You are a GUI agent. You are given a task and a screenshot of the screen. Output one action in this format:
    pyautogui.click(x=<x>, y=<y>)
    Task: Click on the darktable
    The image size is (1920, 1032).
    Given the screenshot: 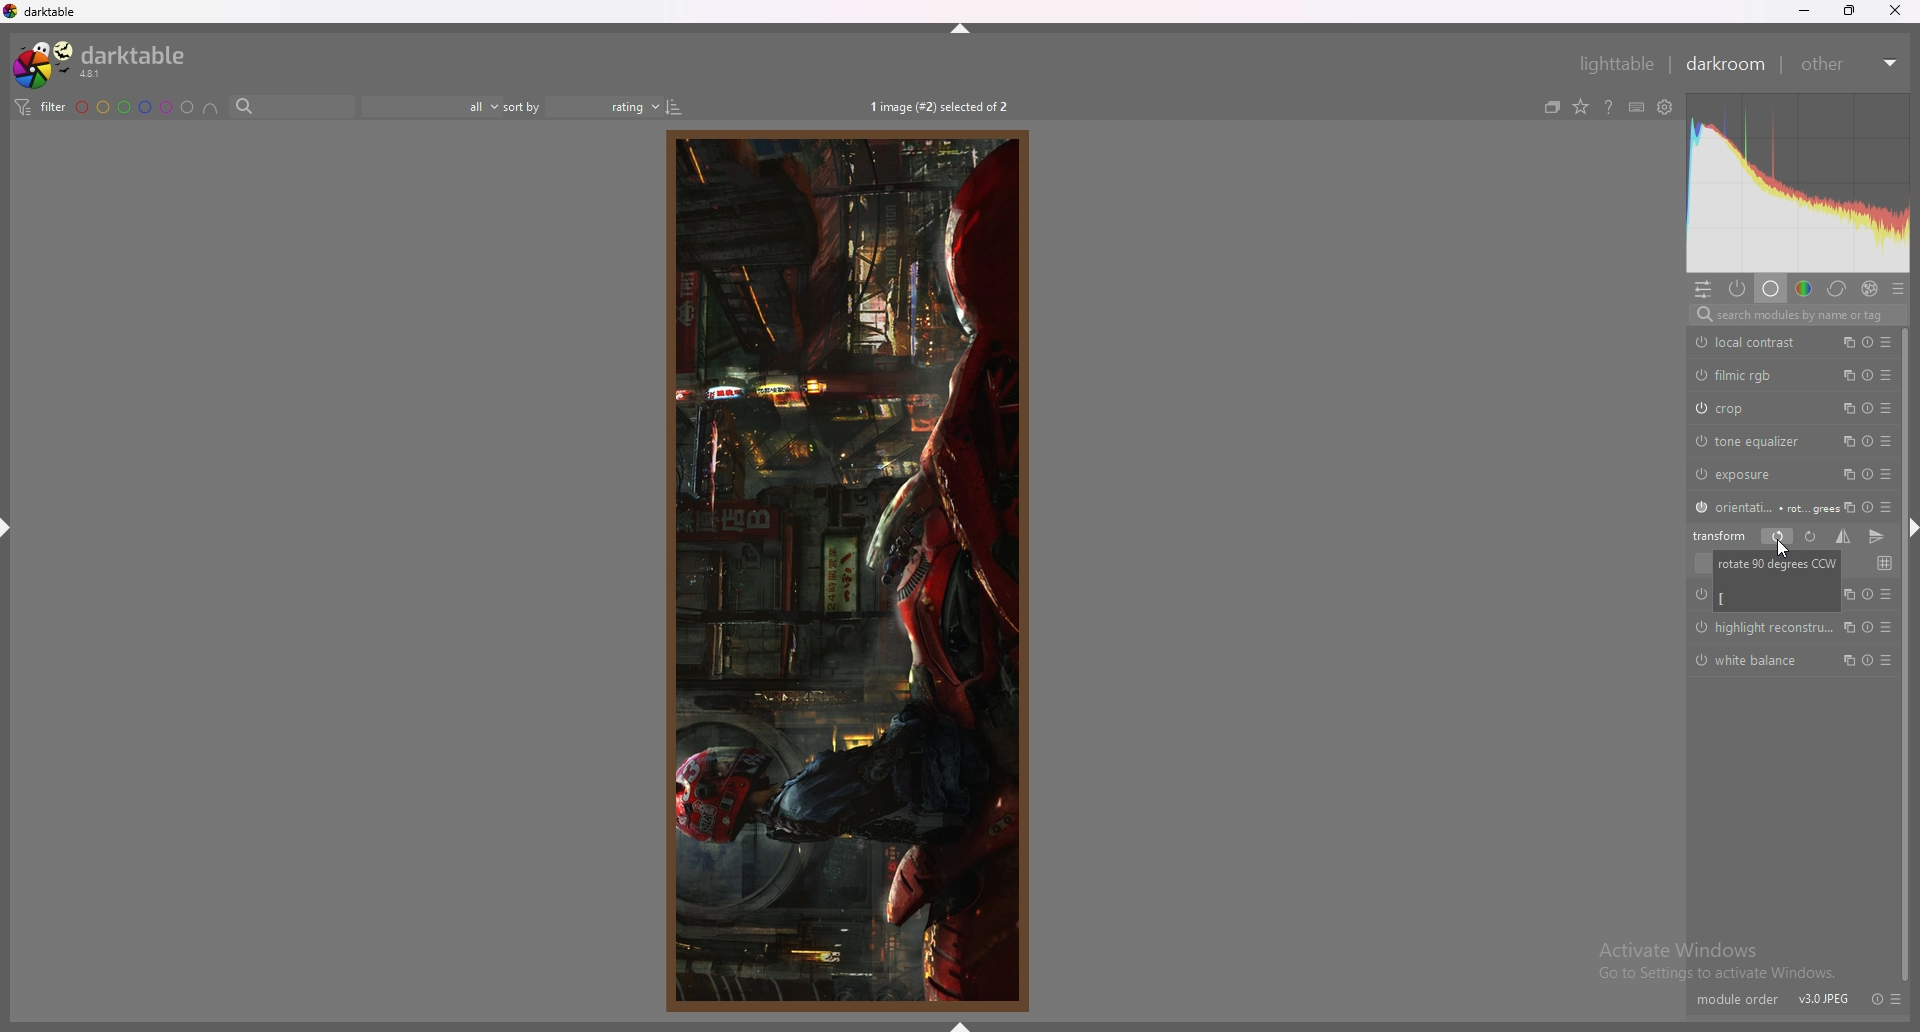 What is the action you would take?
    pyautogui.click(x=107, y=62)
    